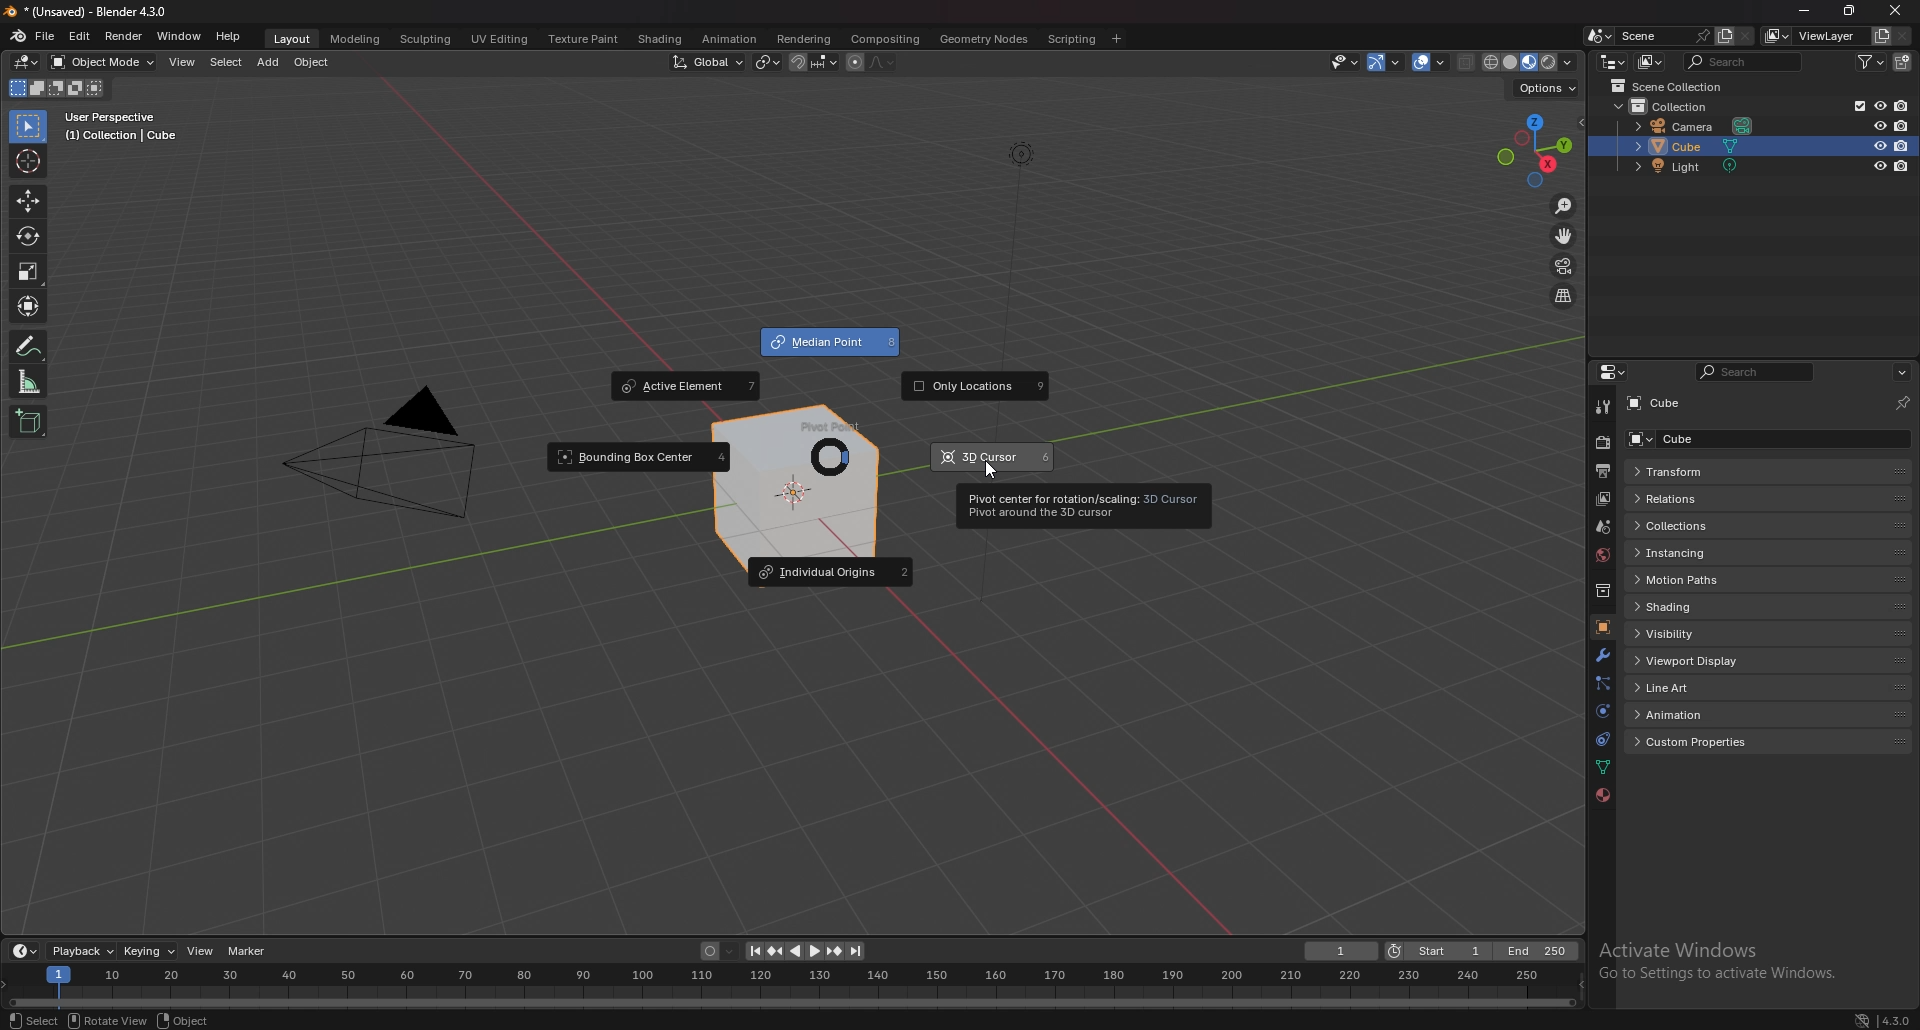  I want to click on jump to endpoint, so click(753, 951).